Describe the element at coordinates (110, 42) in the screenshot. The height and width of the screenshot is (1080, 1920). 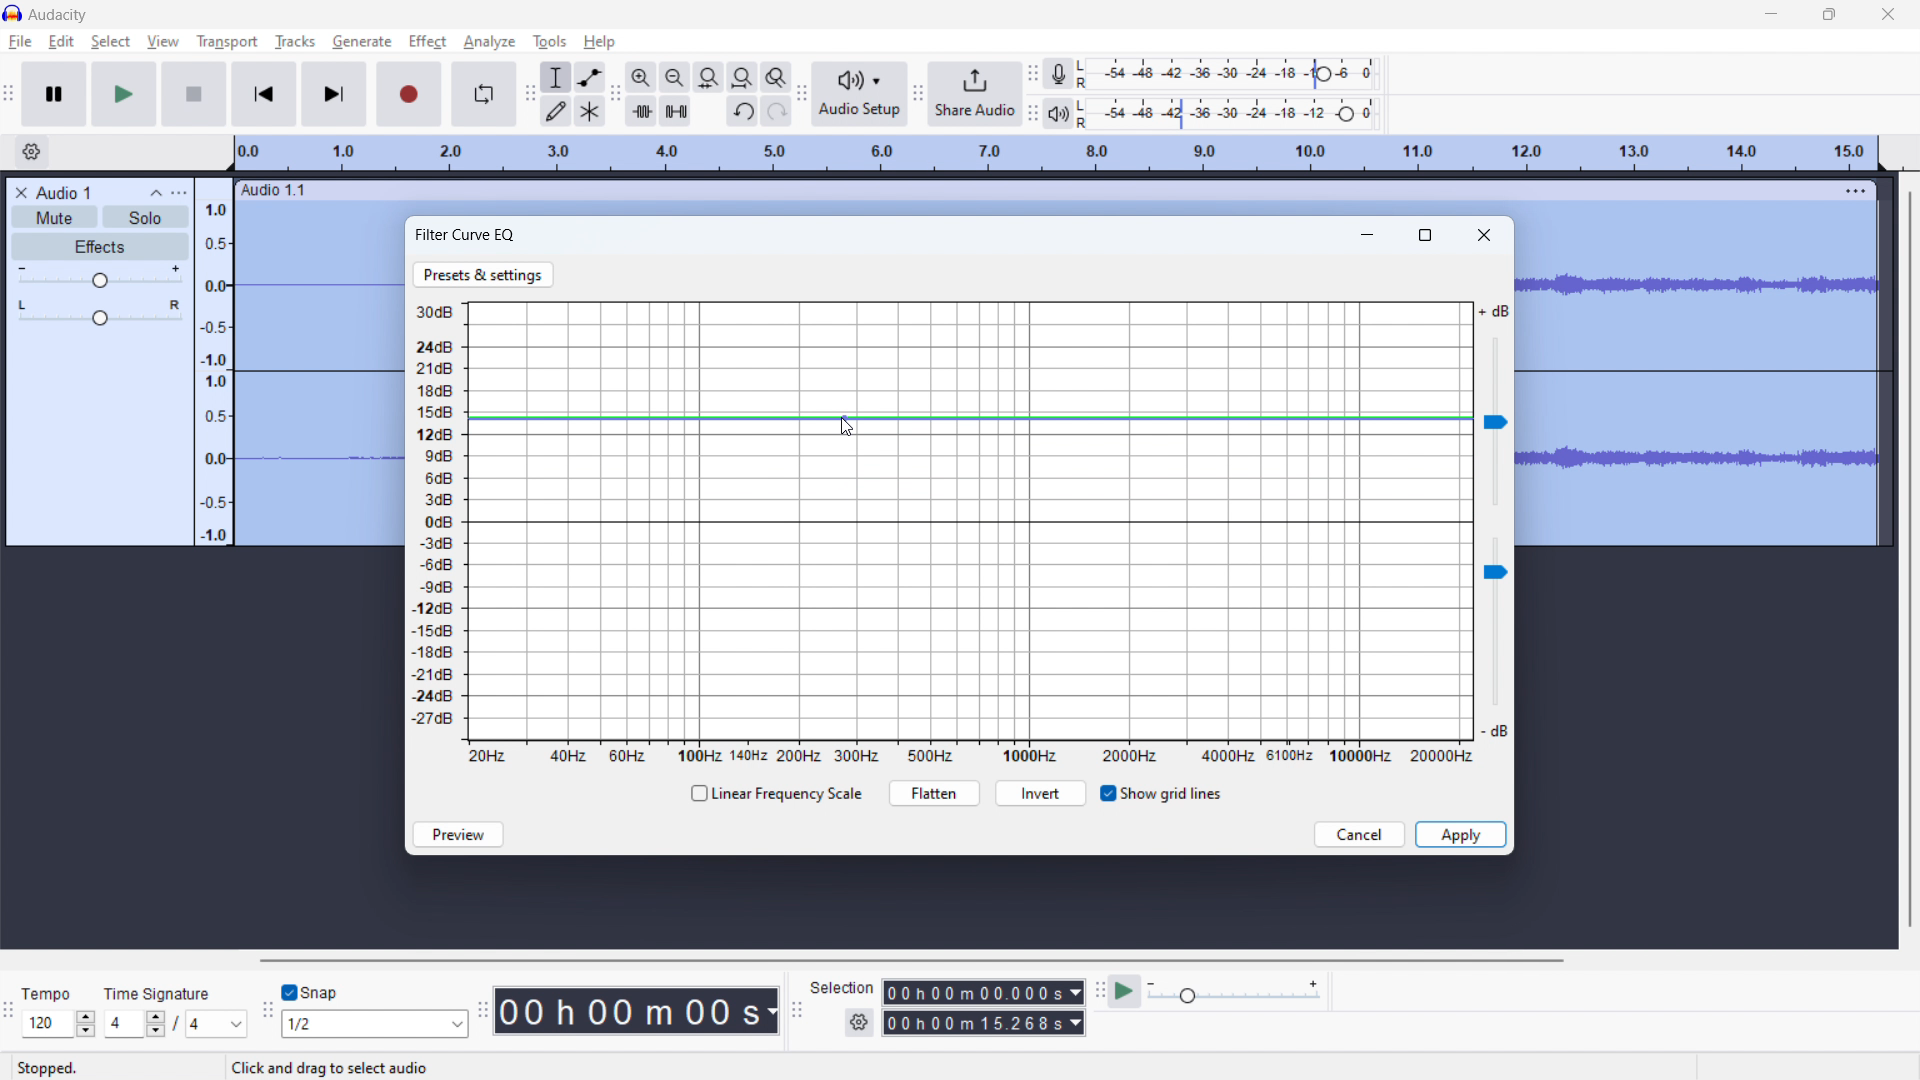
I see `select` at that location.